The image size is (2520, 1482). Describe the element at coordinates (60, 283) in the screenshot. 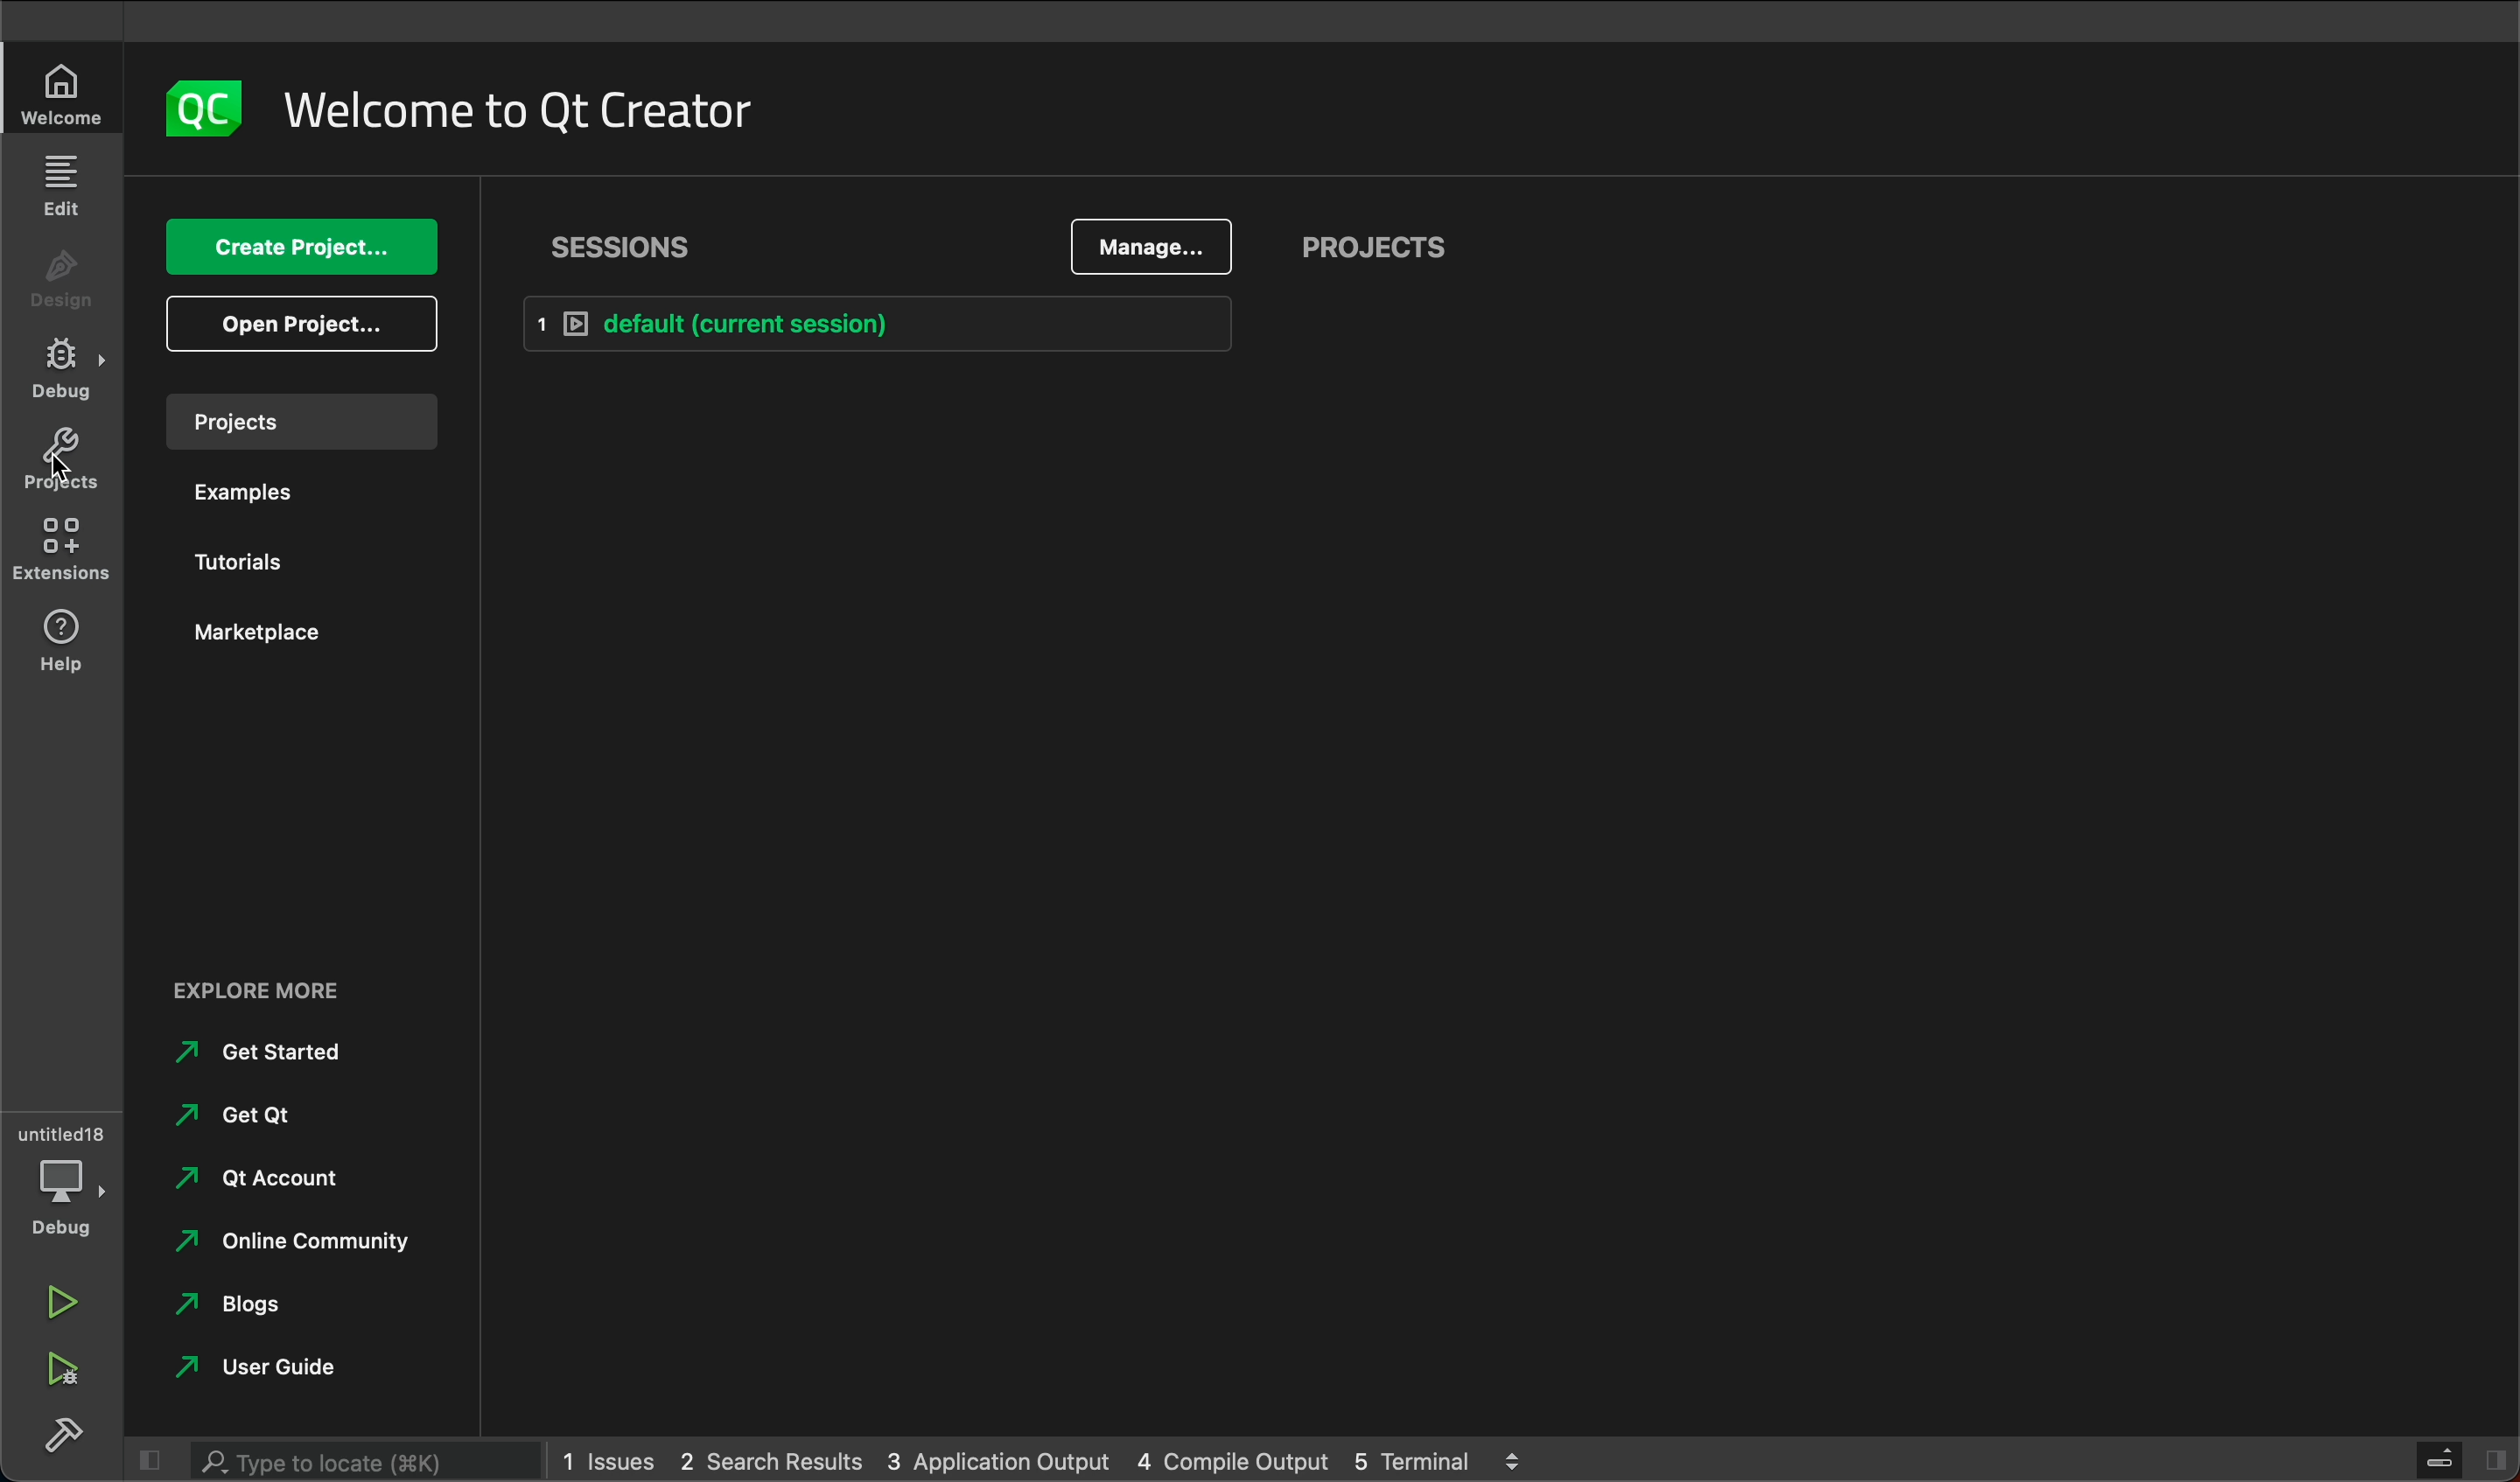

I see `design` at that location.